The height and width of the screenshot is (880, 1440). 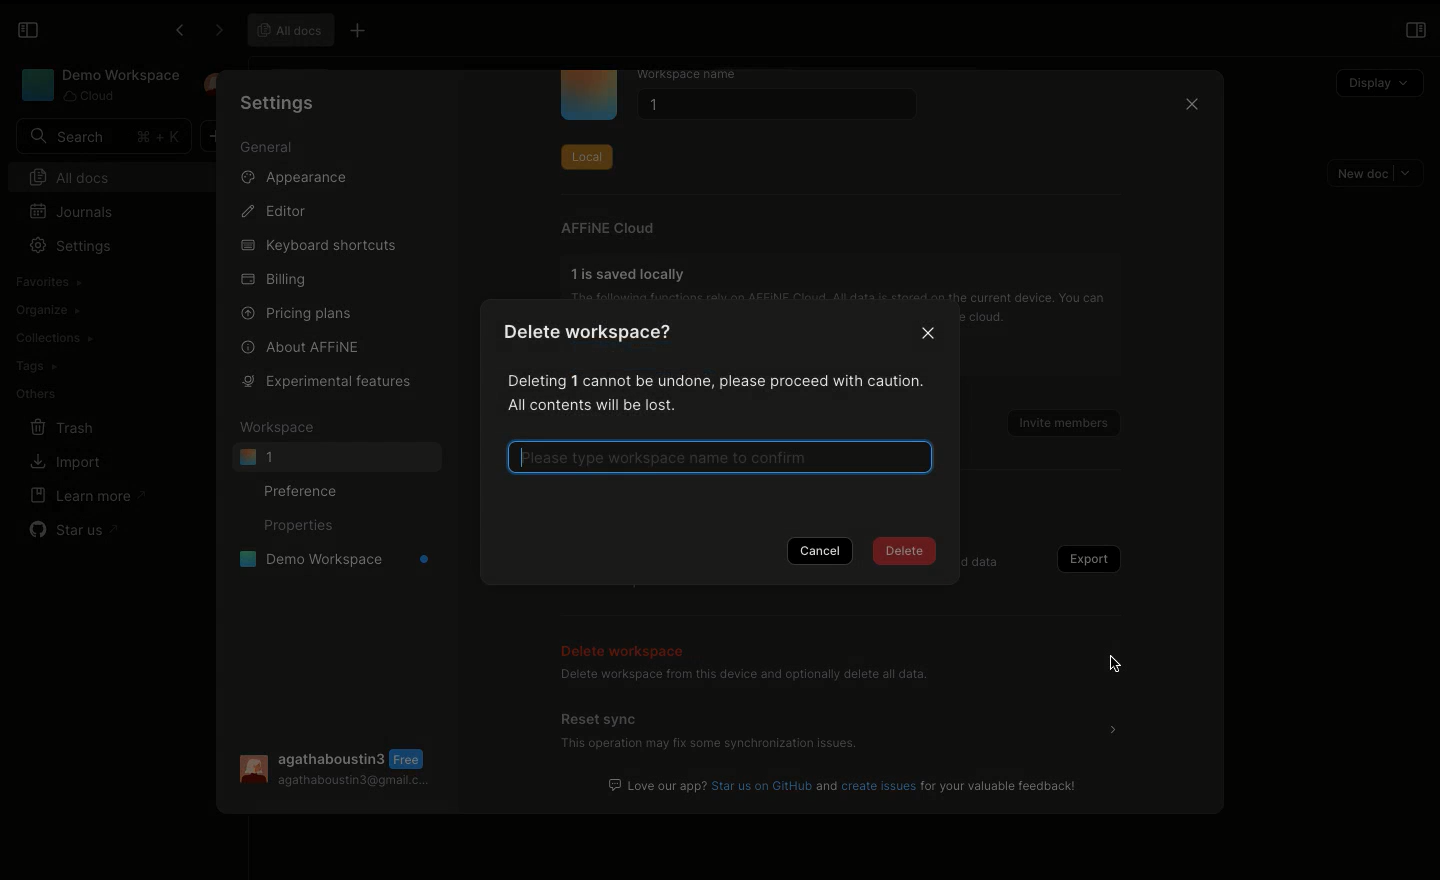 What do you see at coordinates (98, 85) in the screenshot?
I see `Workspace` at bounding box center [98, 85].